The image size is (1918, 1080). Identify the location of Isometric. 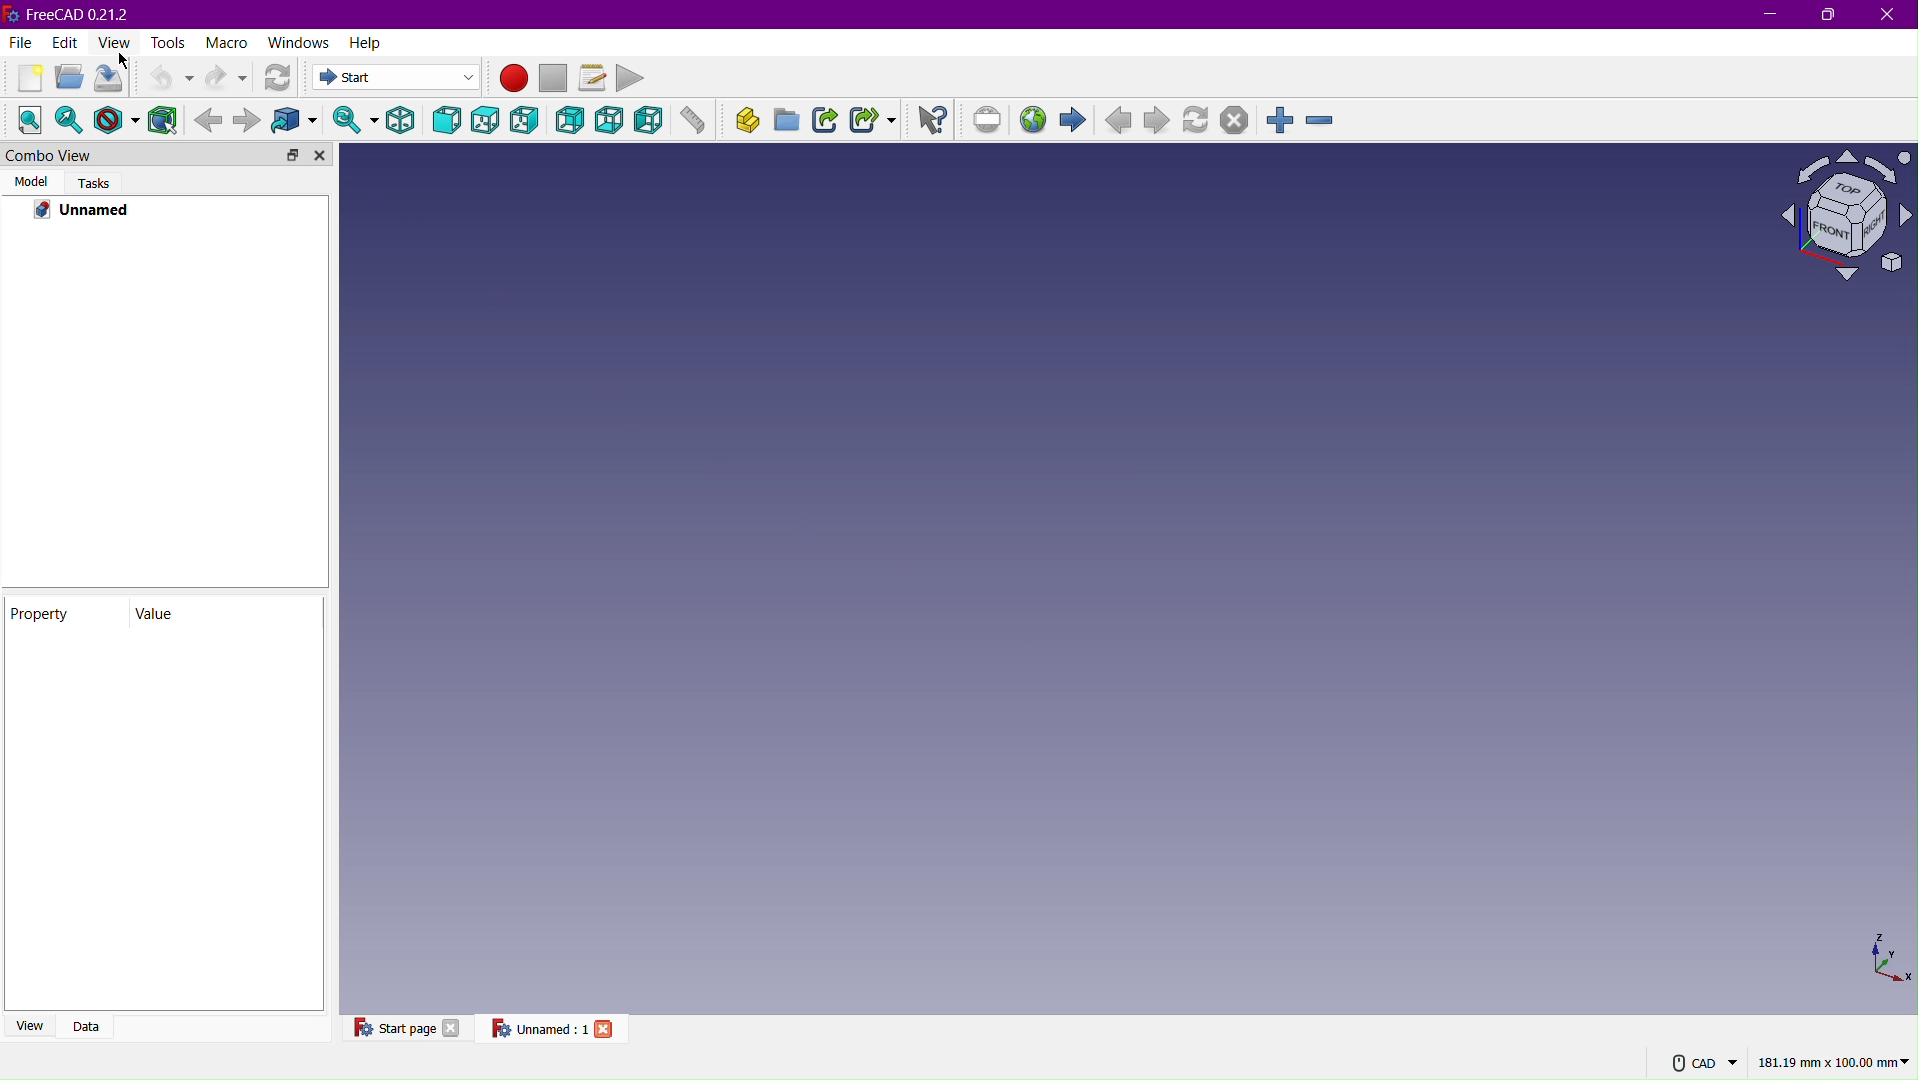
(402, 120).